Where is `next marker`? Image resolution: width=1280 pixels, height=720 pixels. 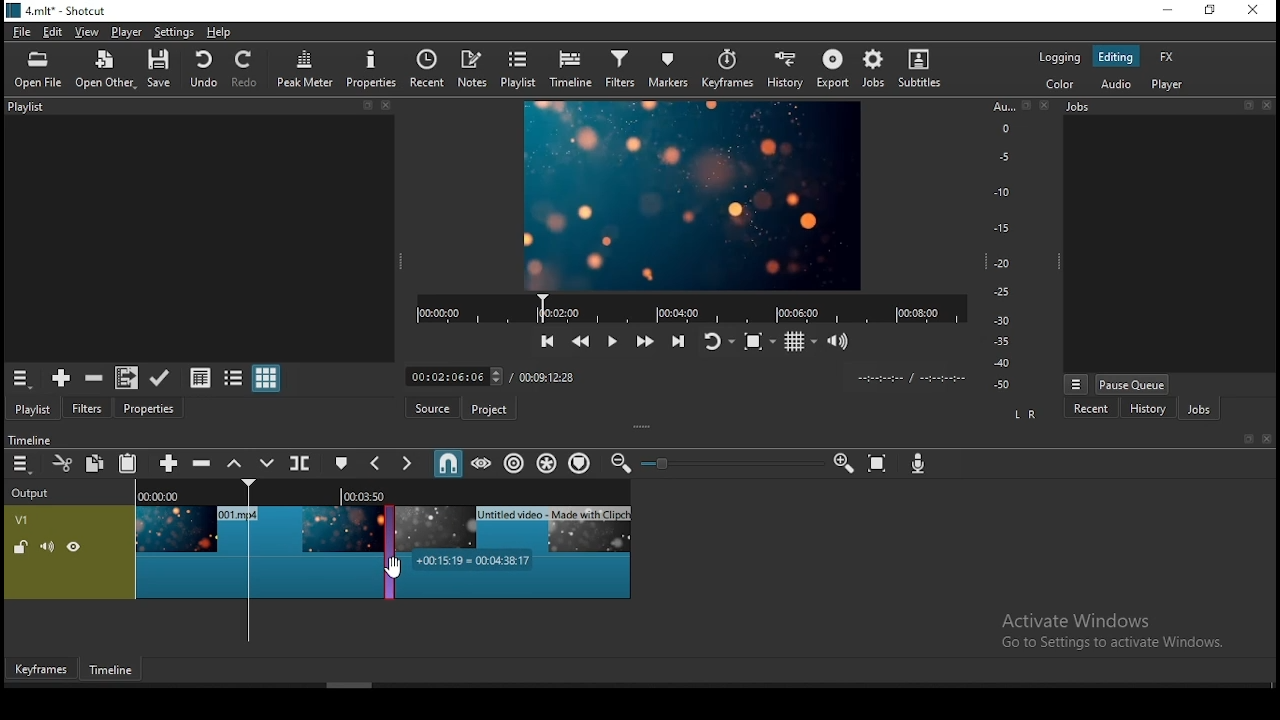
next marker is located at coordinates (409, 464).